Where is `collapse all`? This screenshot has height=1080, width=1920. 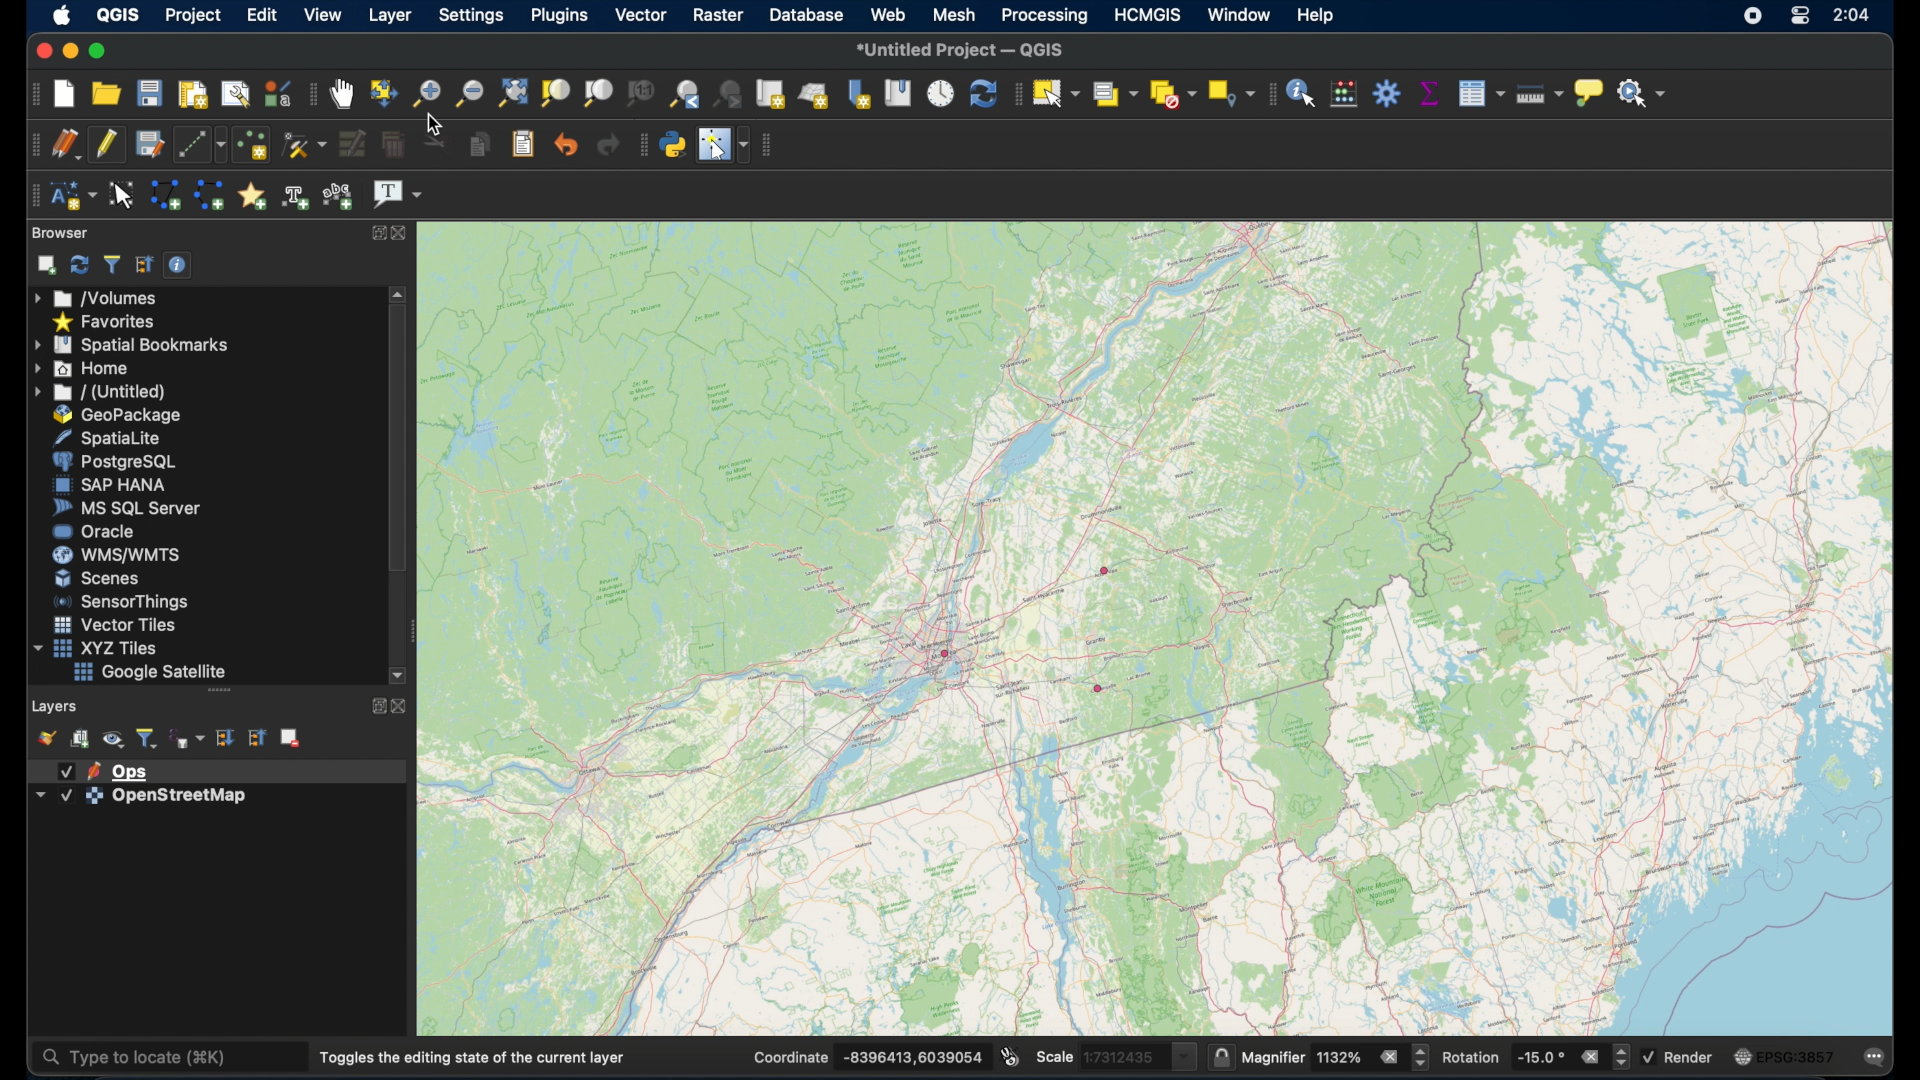
collapse all is located at coordinates (256, 737).